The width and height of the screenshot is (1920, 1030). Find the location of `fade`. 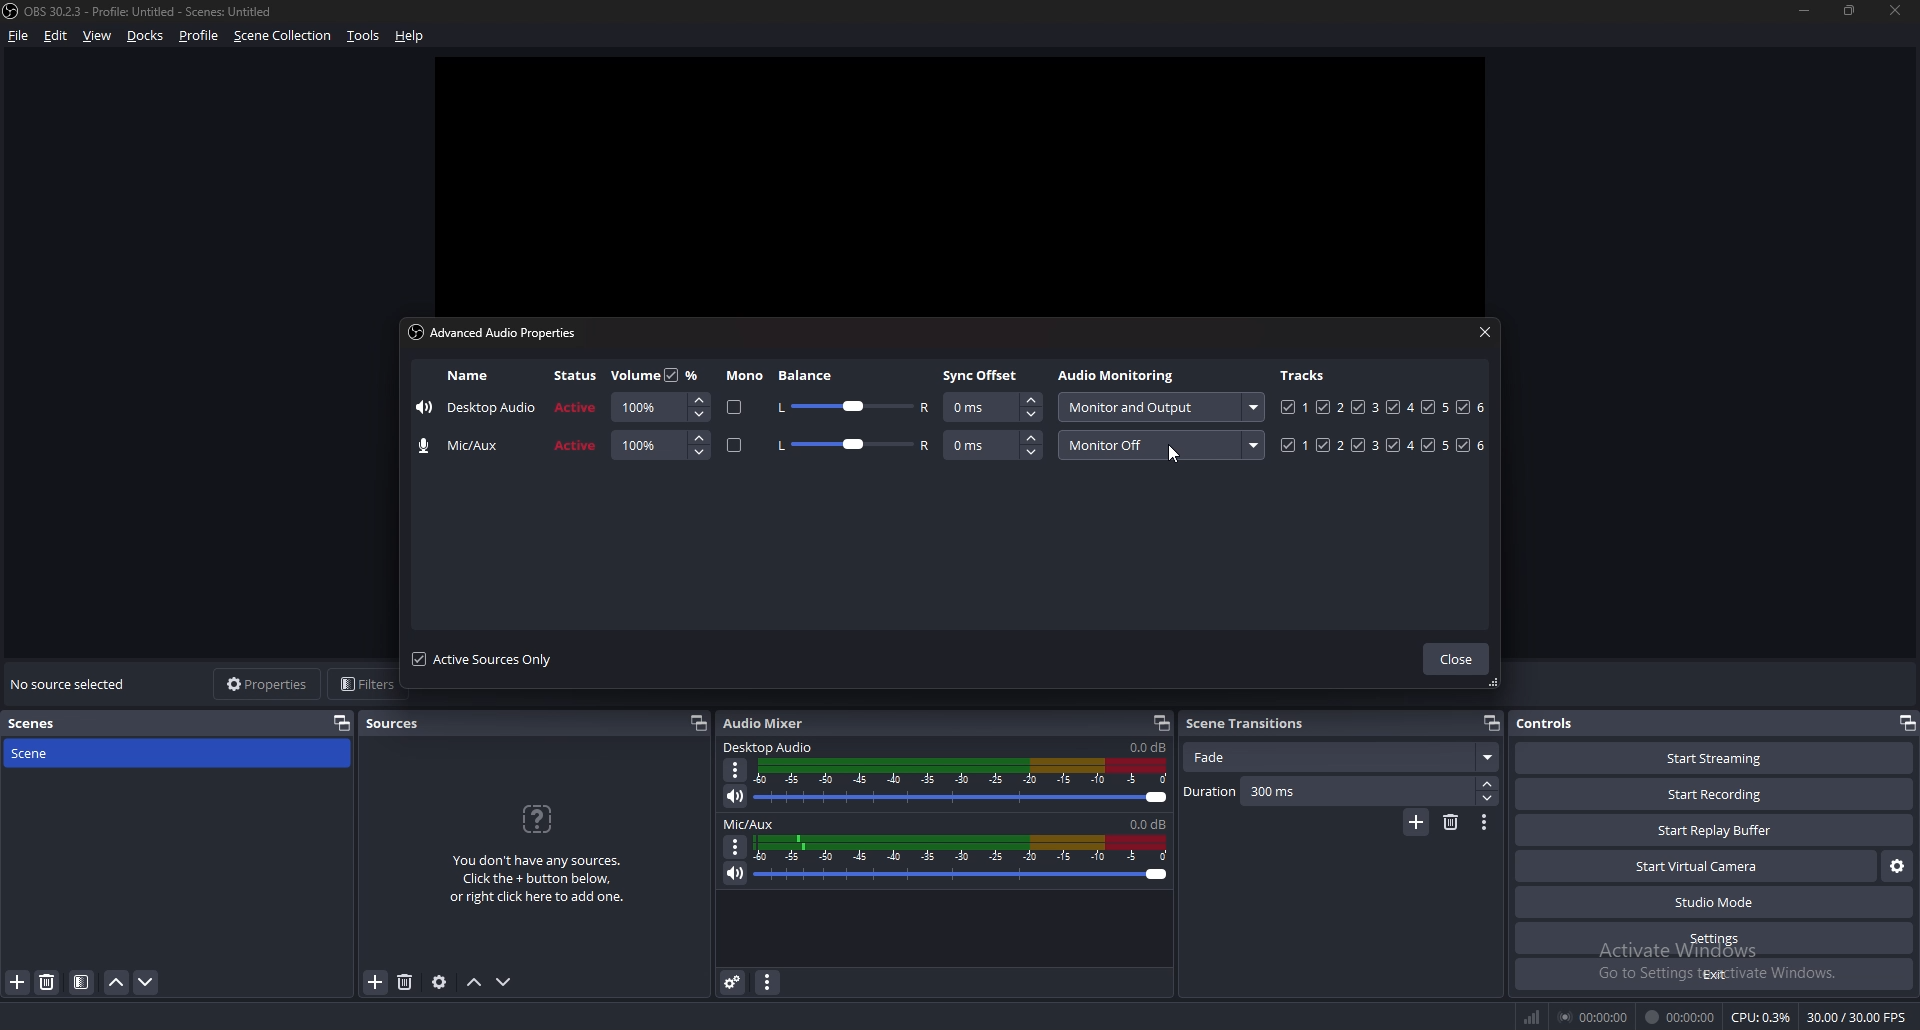

fade is located at coordinates (1342, 757).